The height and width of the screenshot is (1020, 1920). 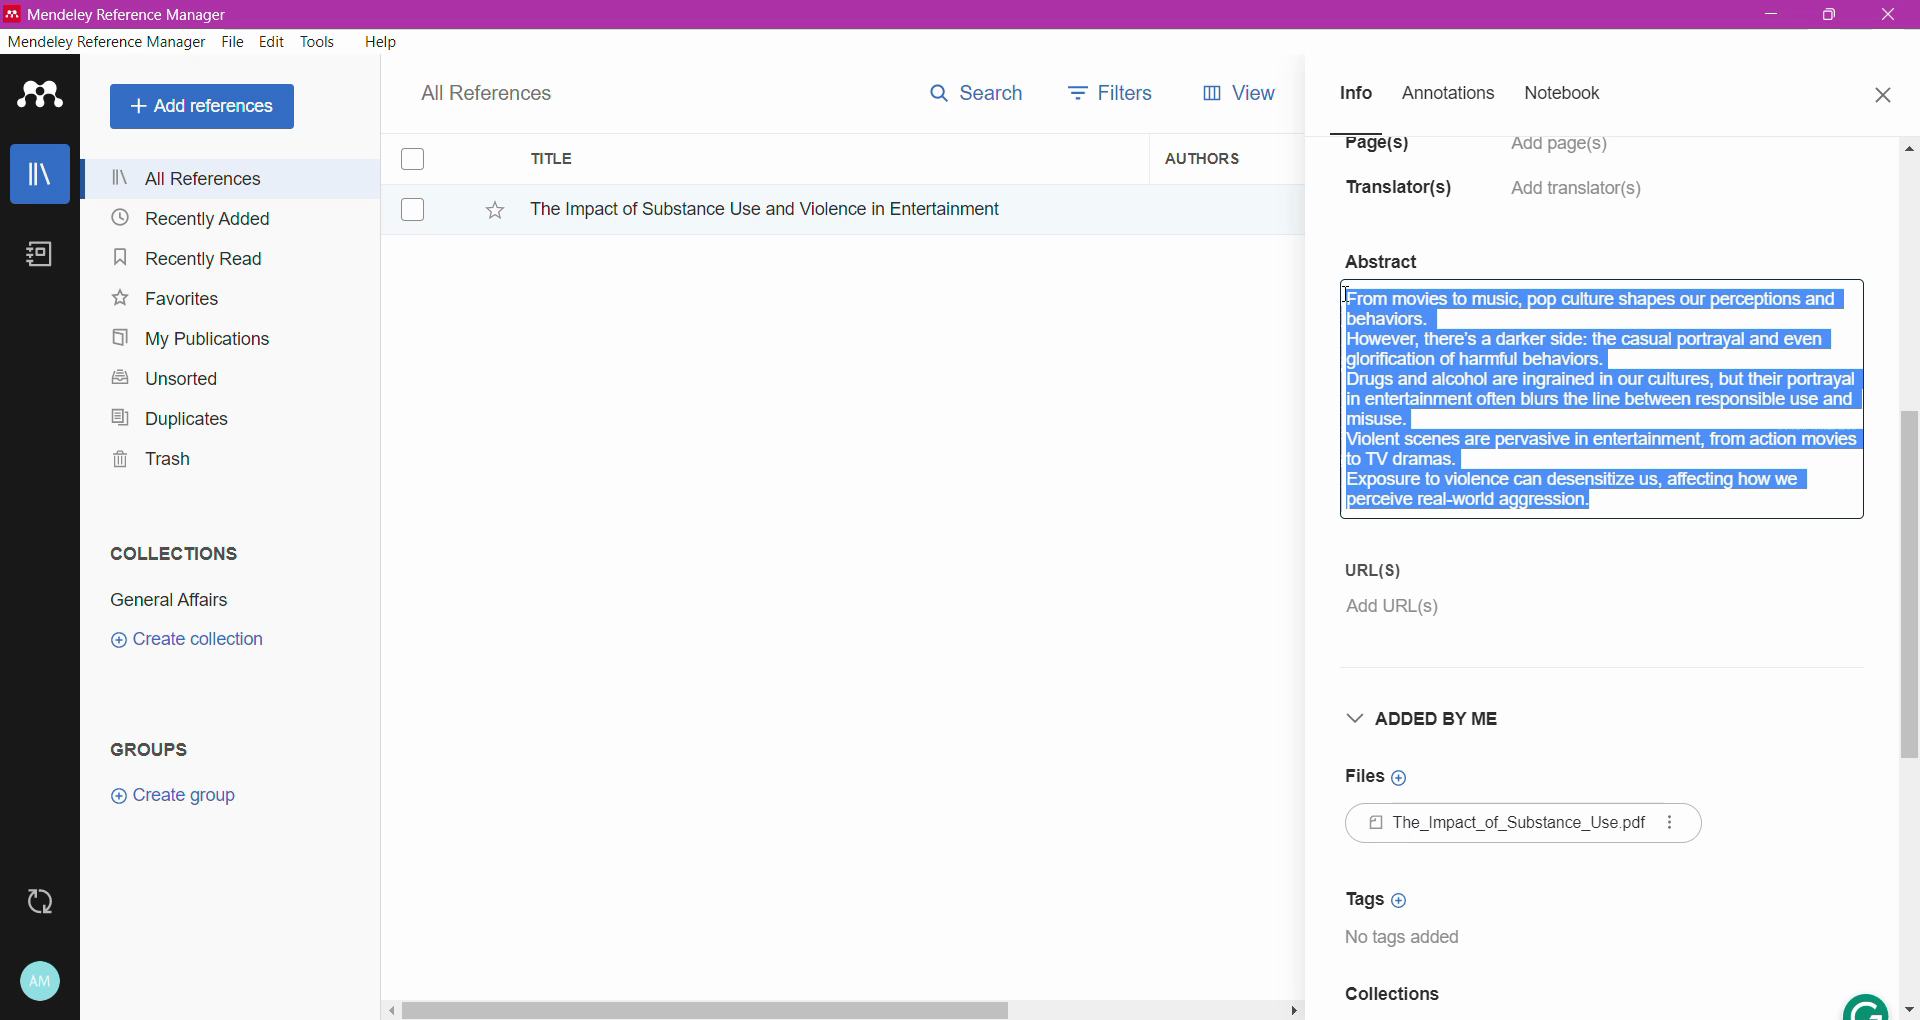 I want to click on File, so click(x=233, y=43).